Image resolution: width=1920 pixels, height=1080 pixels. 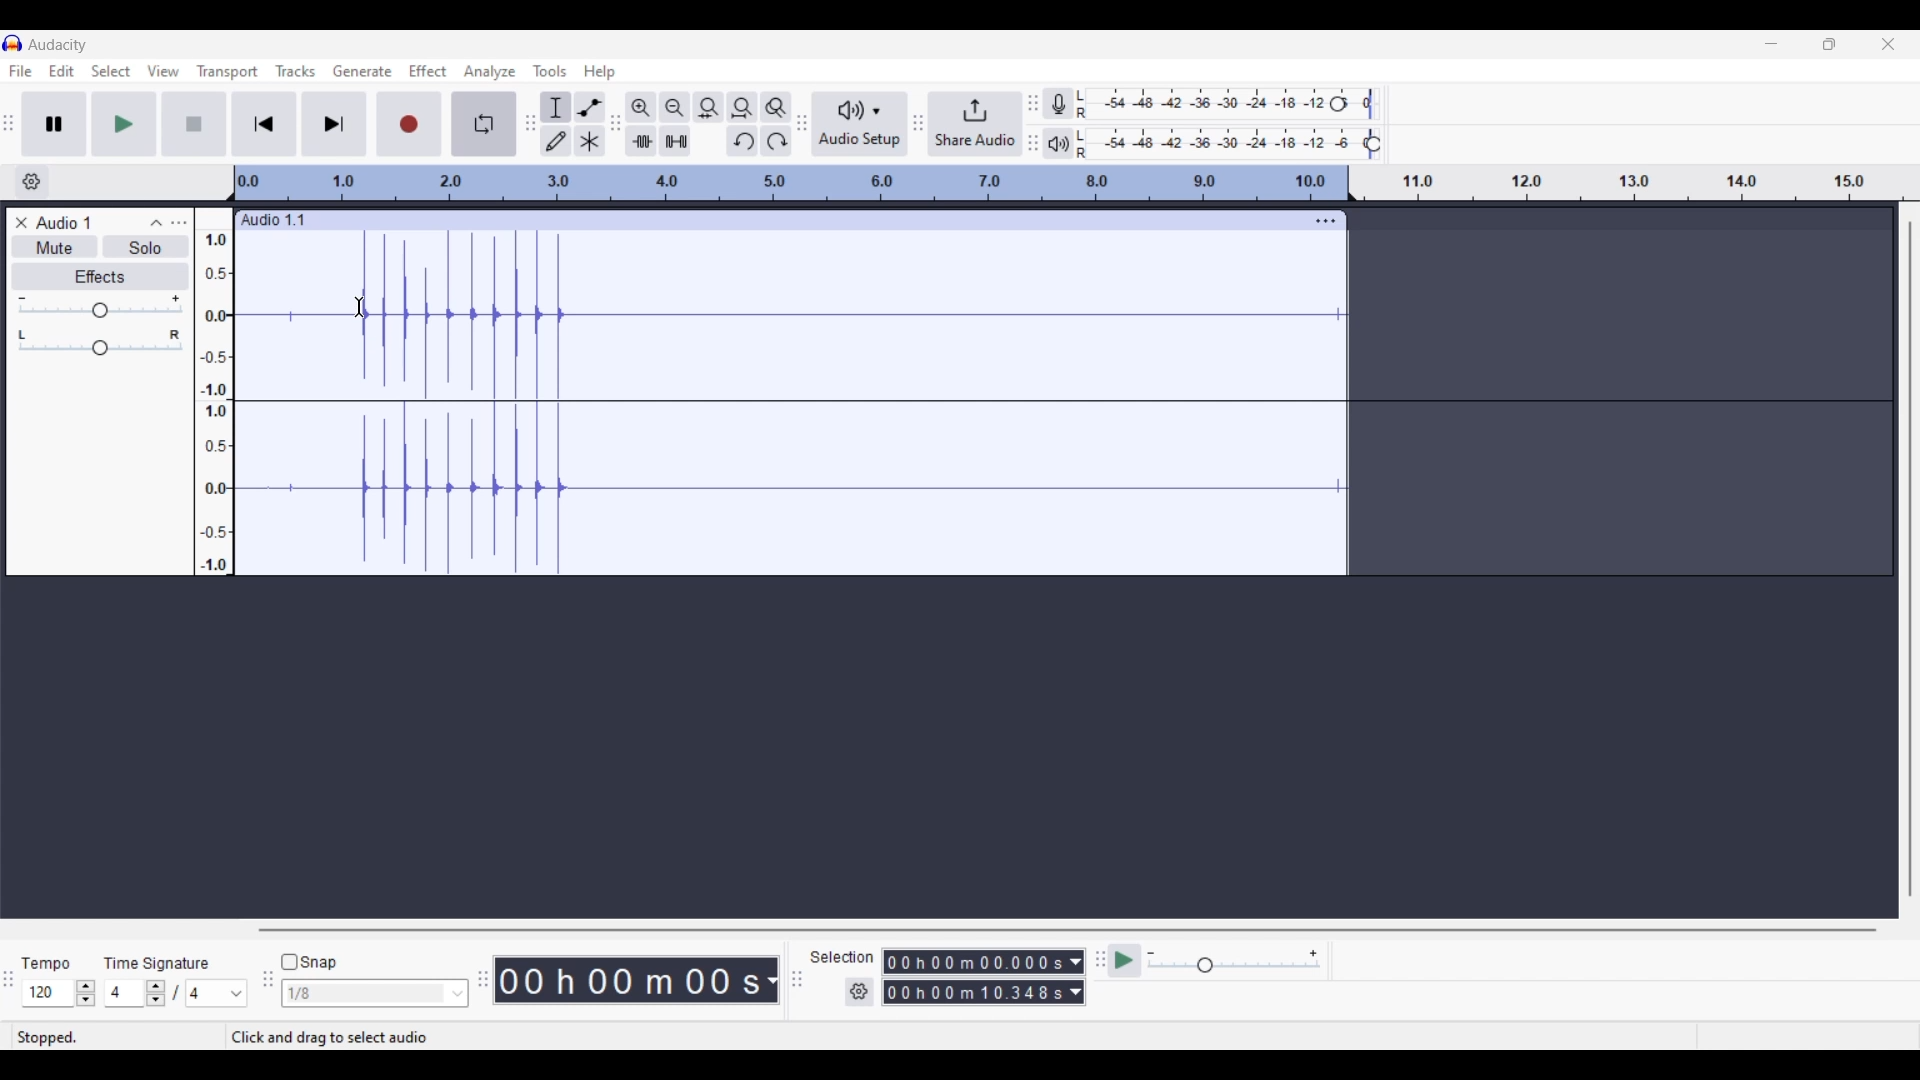 I want to click on Increase/Decrease time signature, so click(x=155, y=993).